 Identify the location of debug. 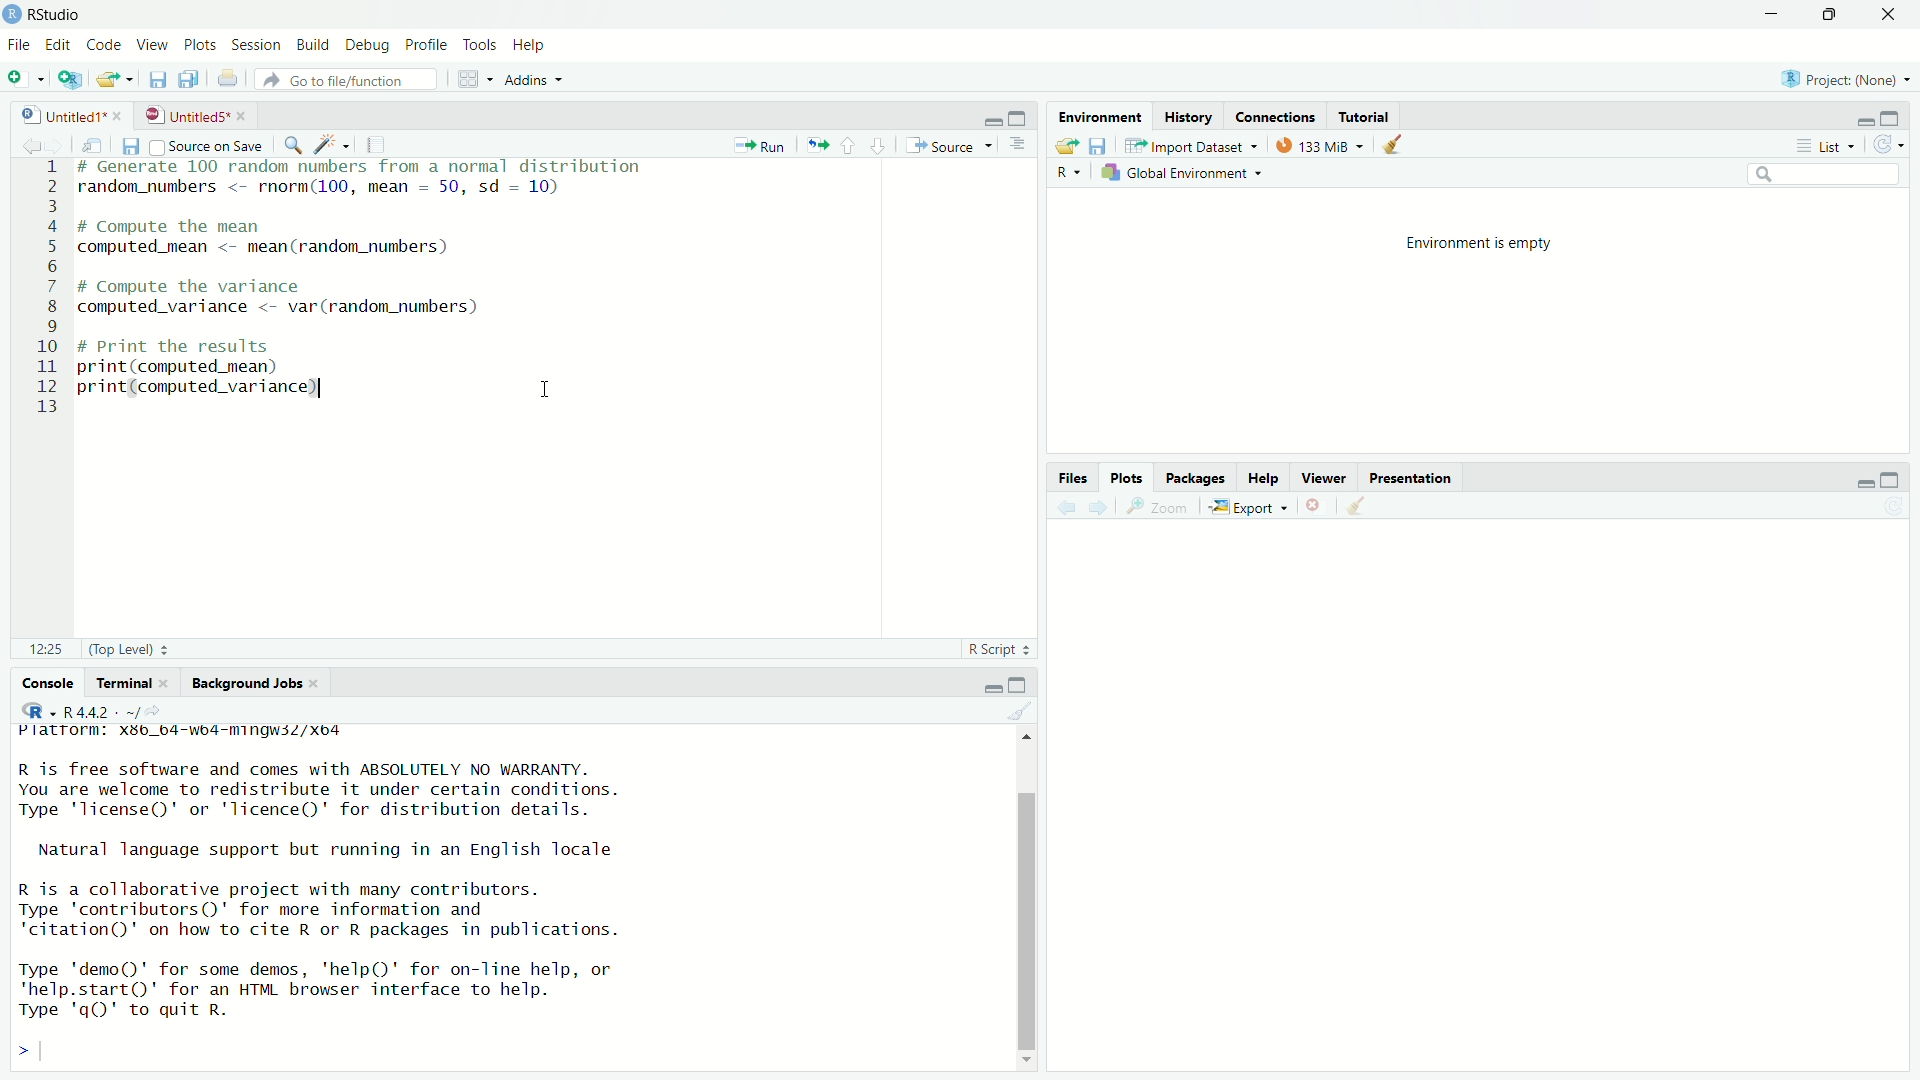
(366, 43).